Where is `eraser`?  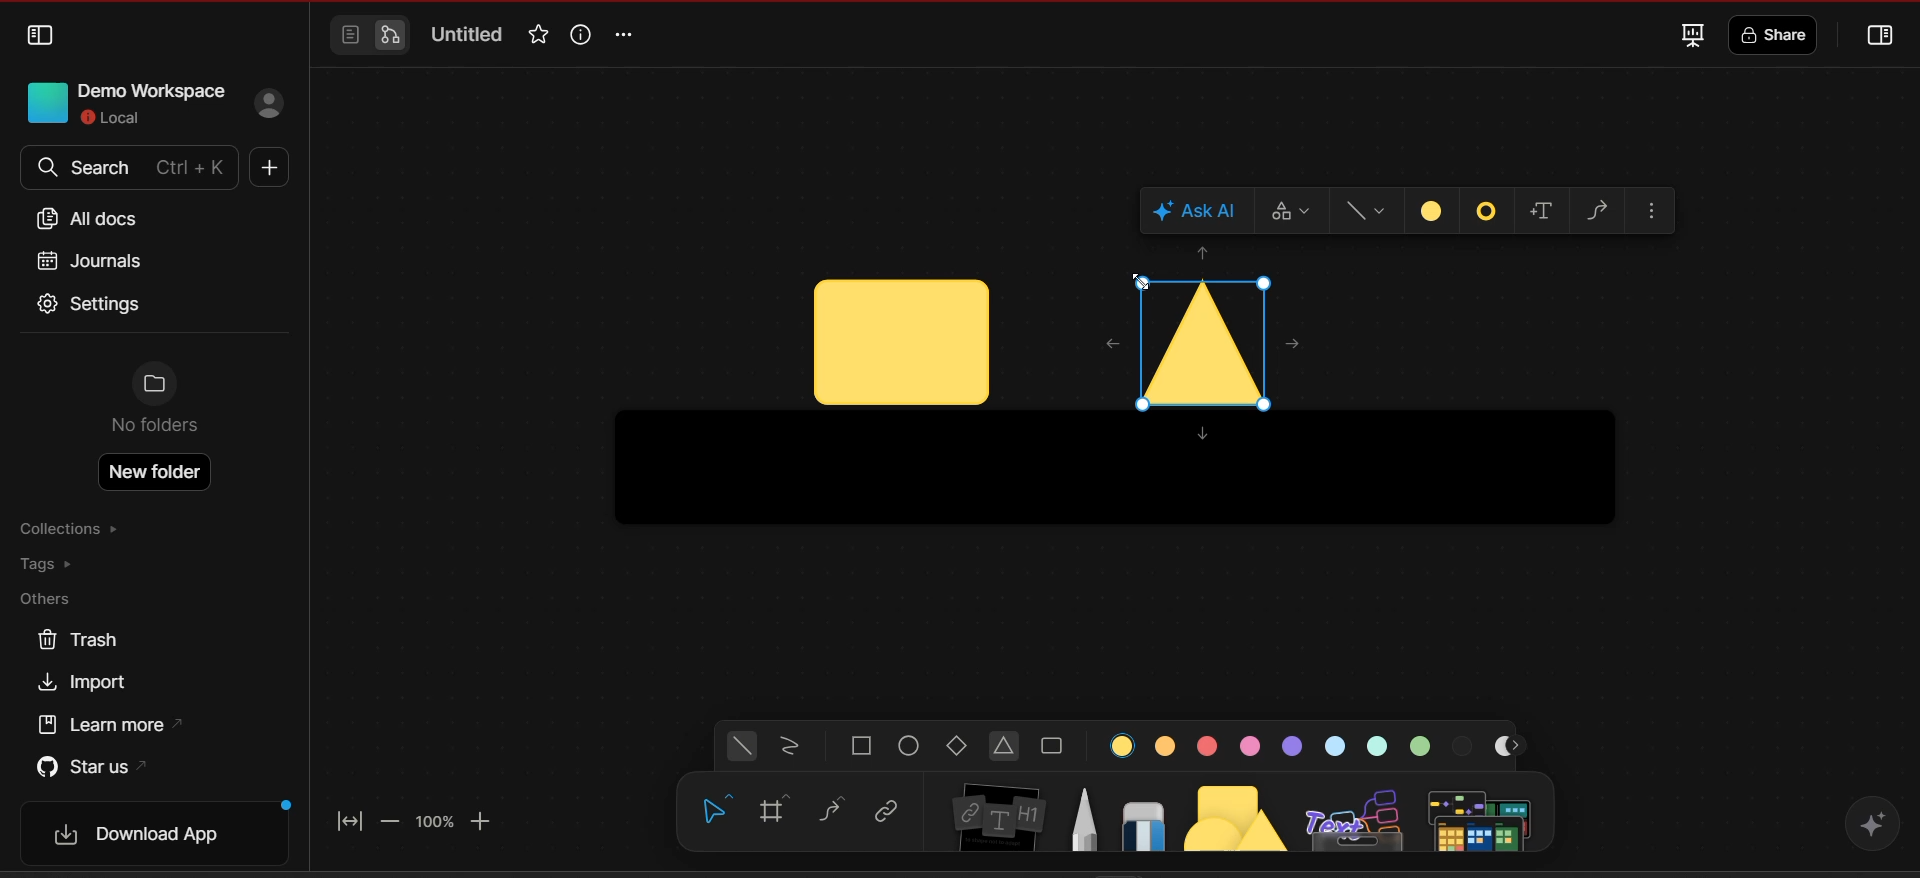 eraser is located at coordinates (1144, 820).